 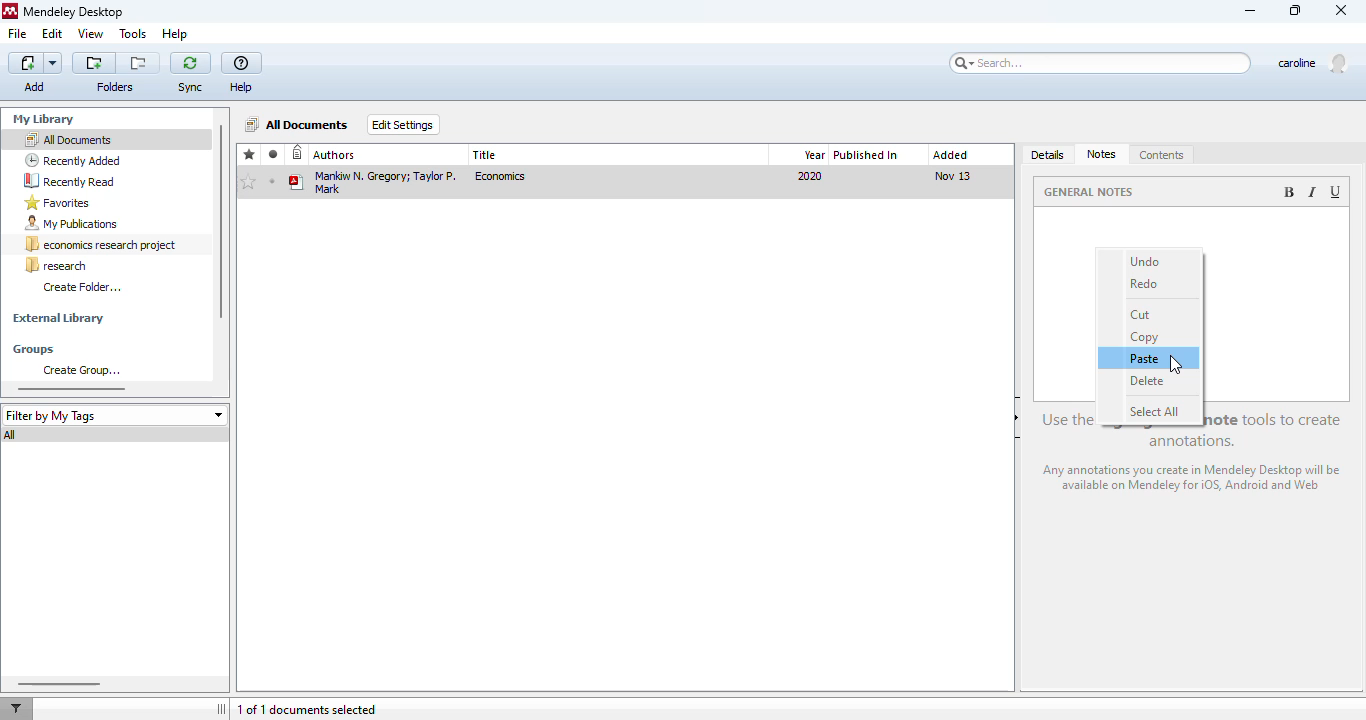 What do you see at coordinates (952, 175) in the screenshot?
I see `nov 13` at bounding box center [952, 175].